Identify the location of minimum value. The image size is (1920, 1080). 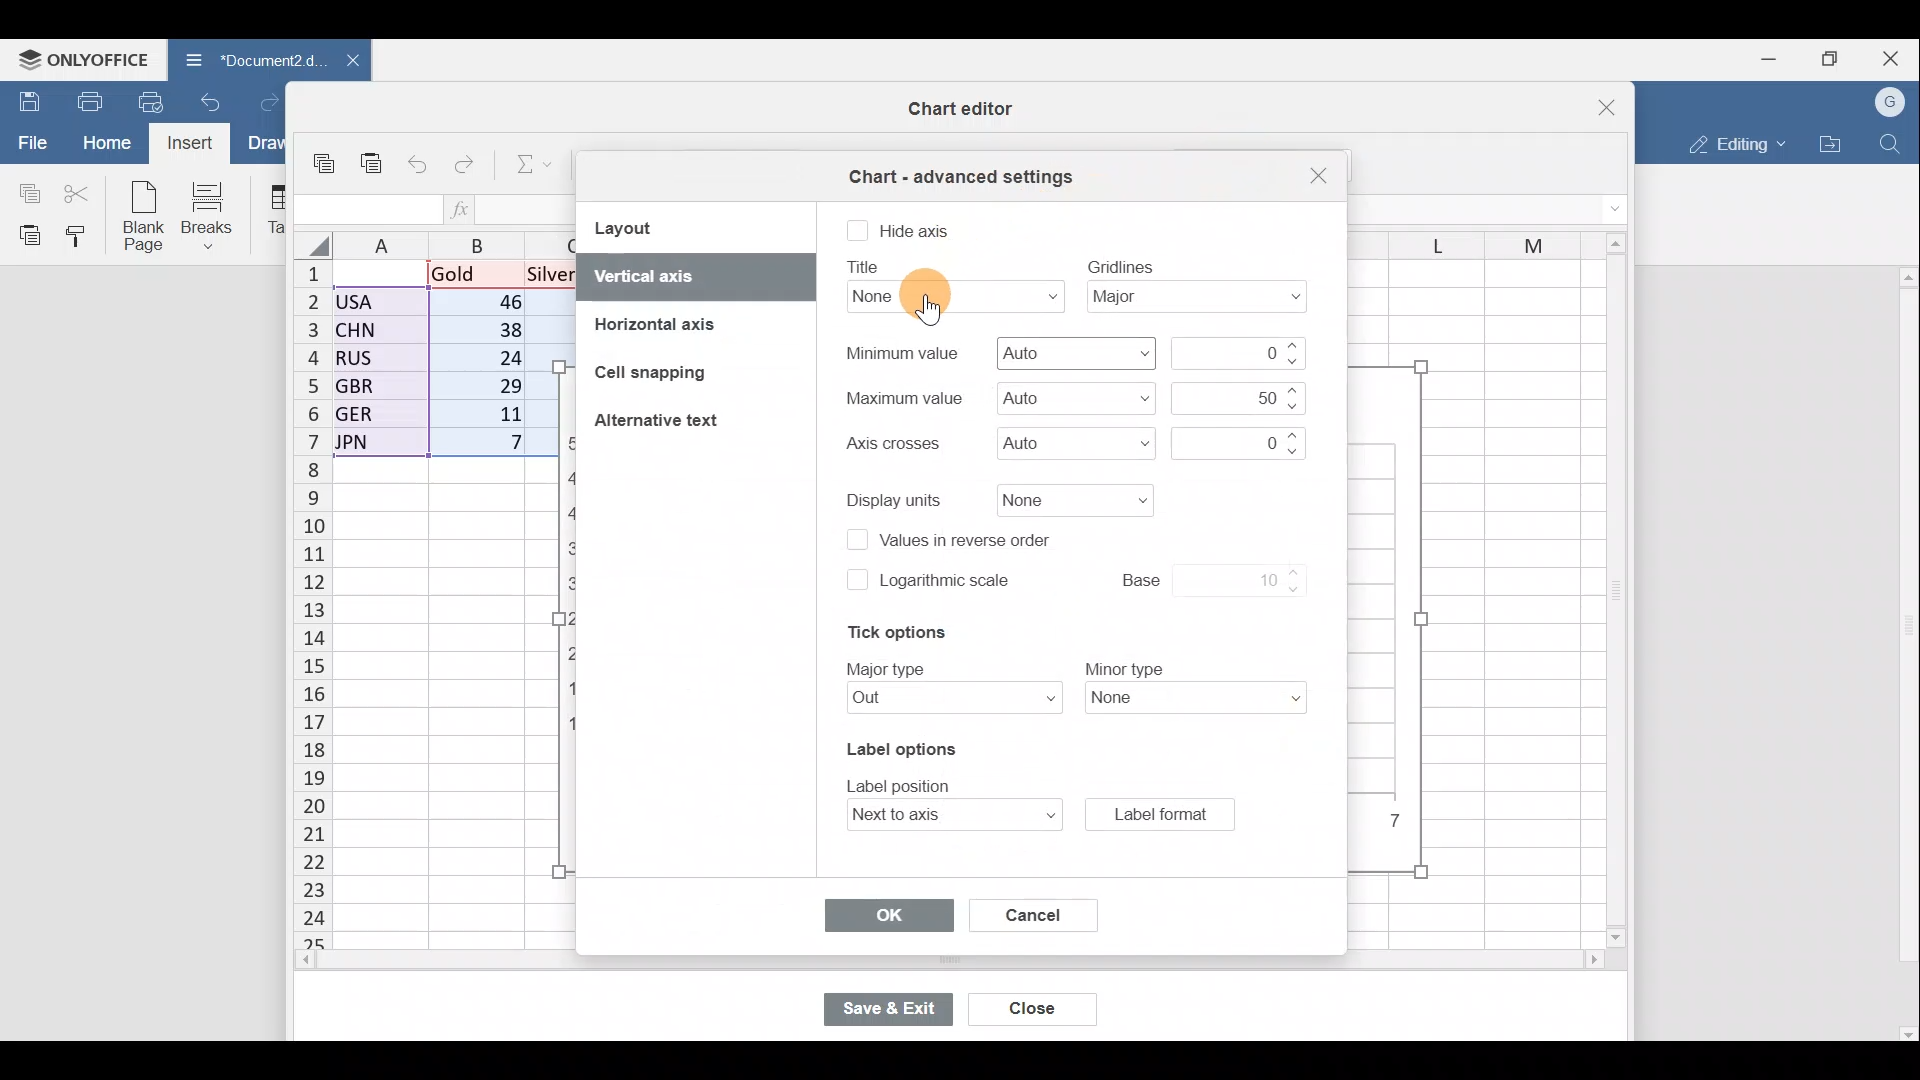
(1237, 351).